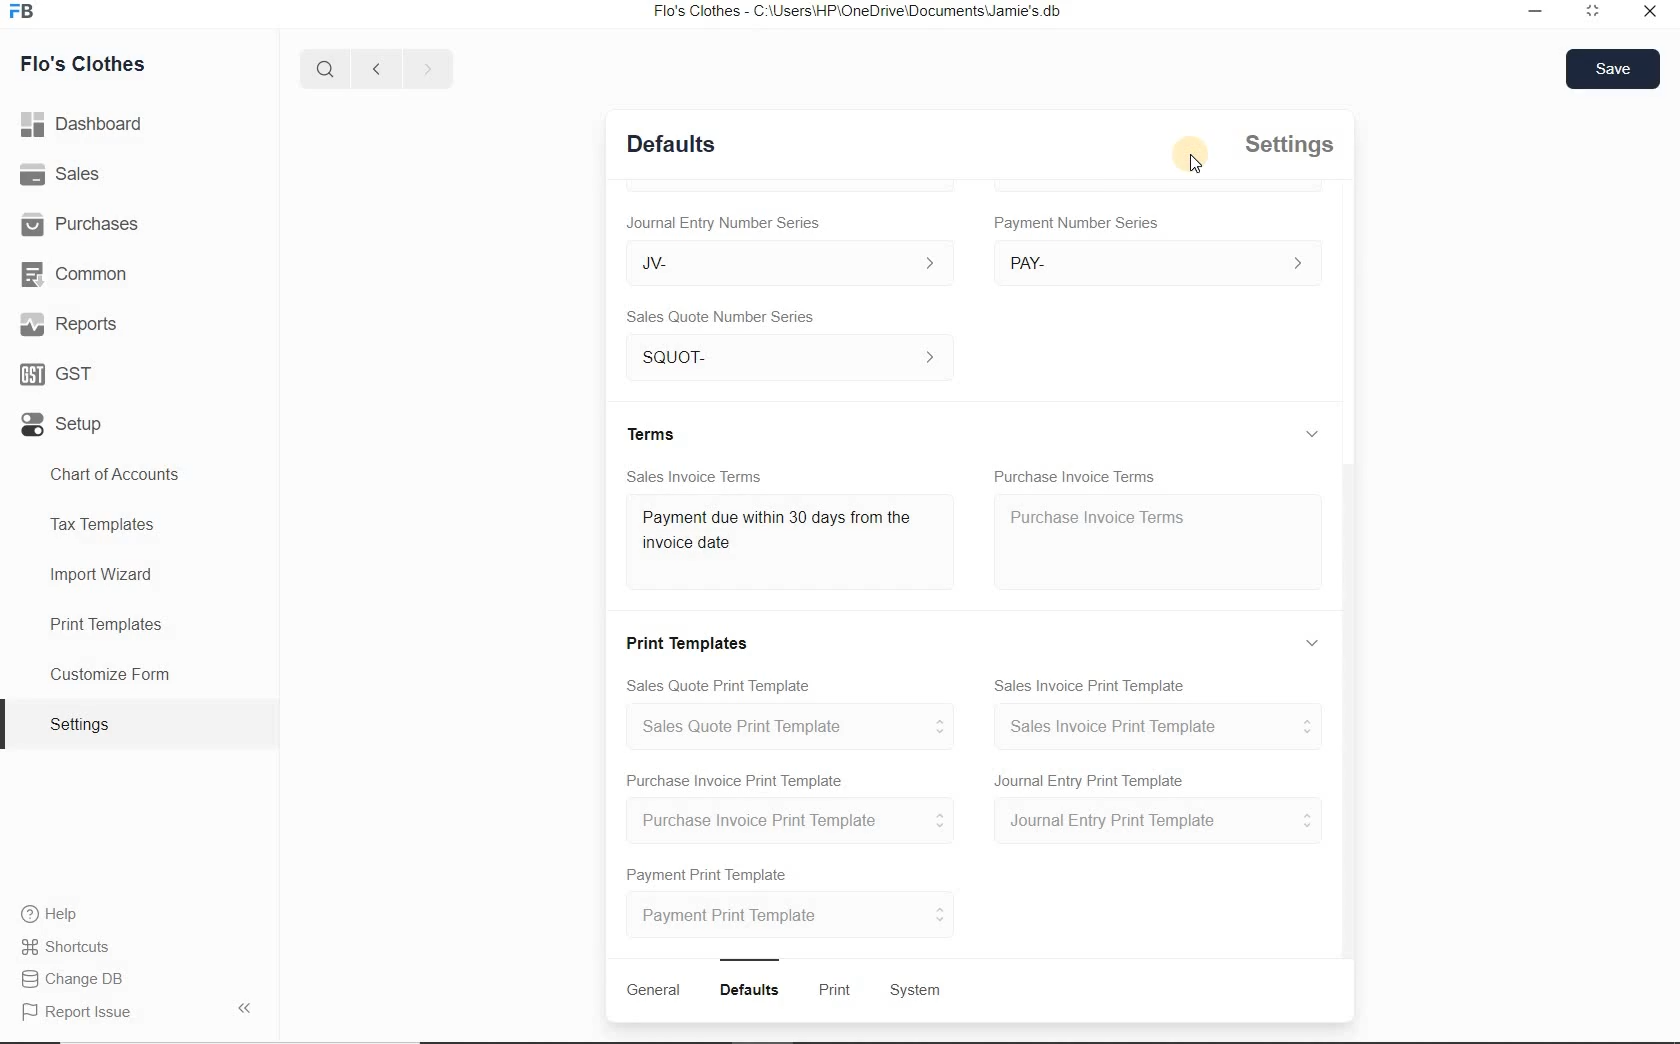 This screenshot has width=1680, height=1044. Describe the element at coordinates (375, 67) in the screenshot. I see `Back` at that location.